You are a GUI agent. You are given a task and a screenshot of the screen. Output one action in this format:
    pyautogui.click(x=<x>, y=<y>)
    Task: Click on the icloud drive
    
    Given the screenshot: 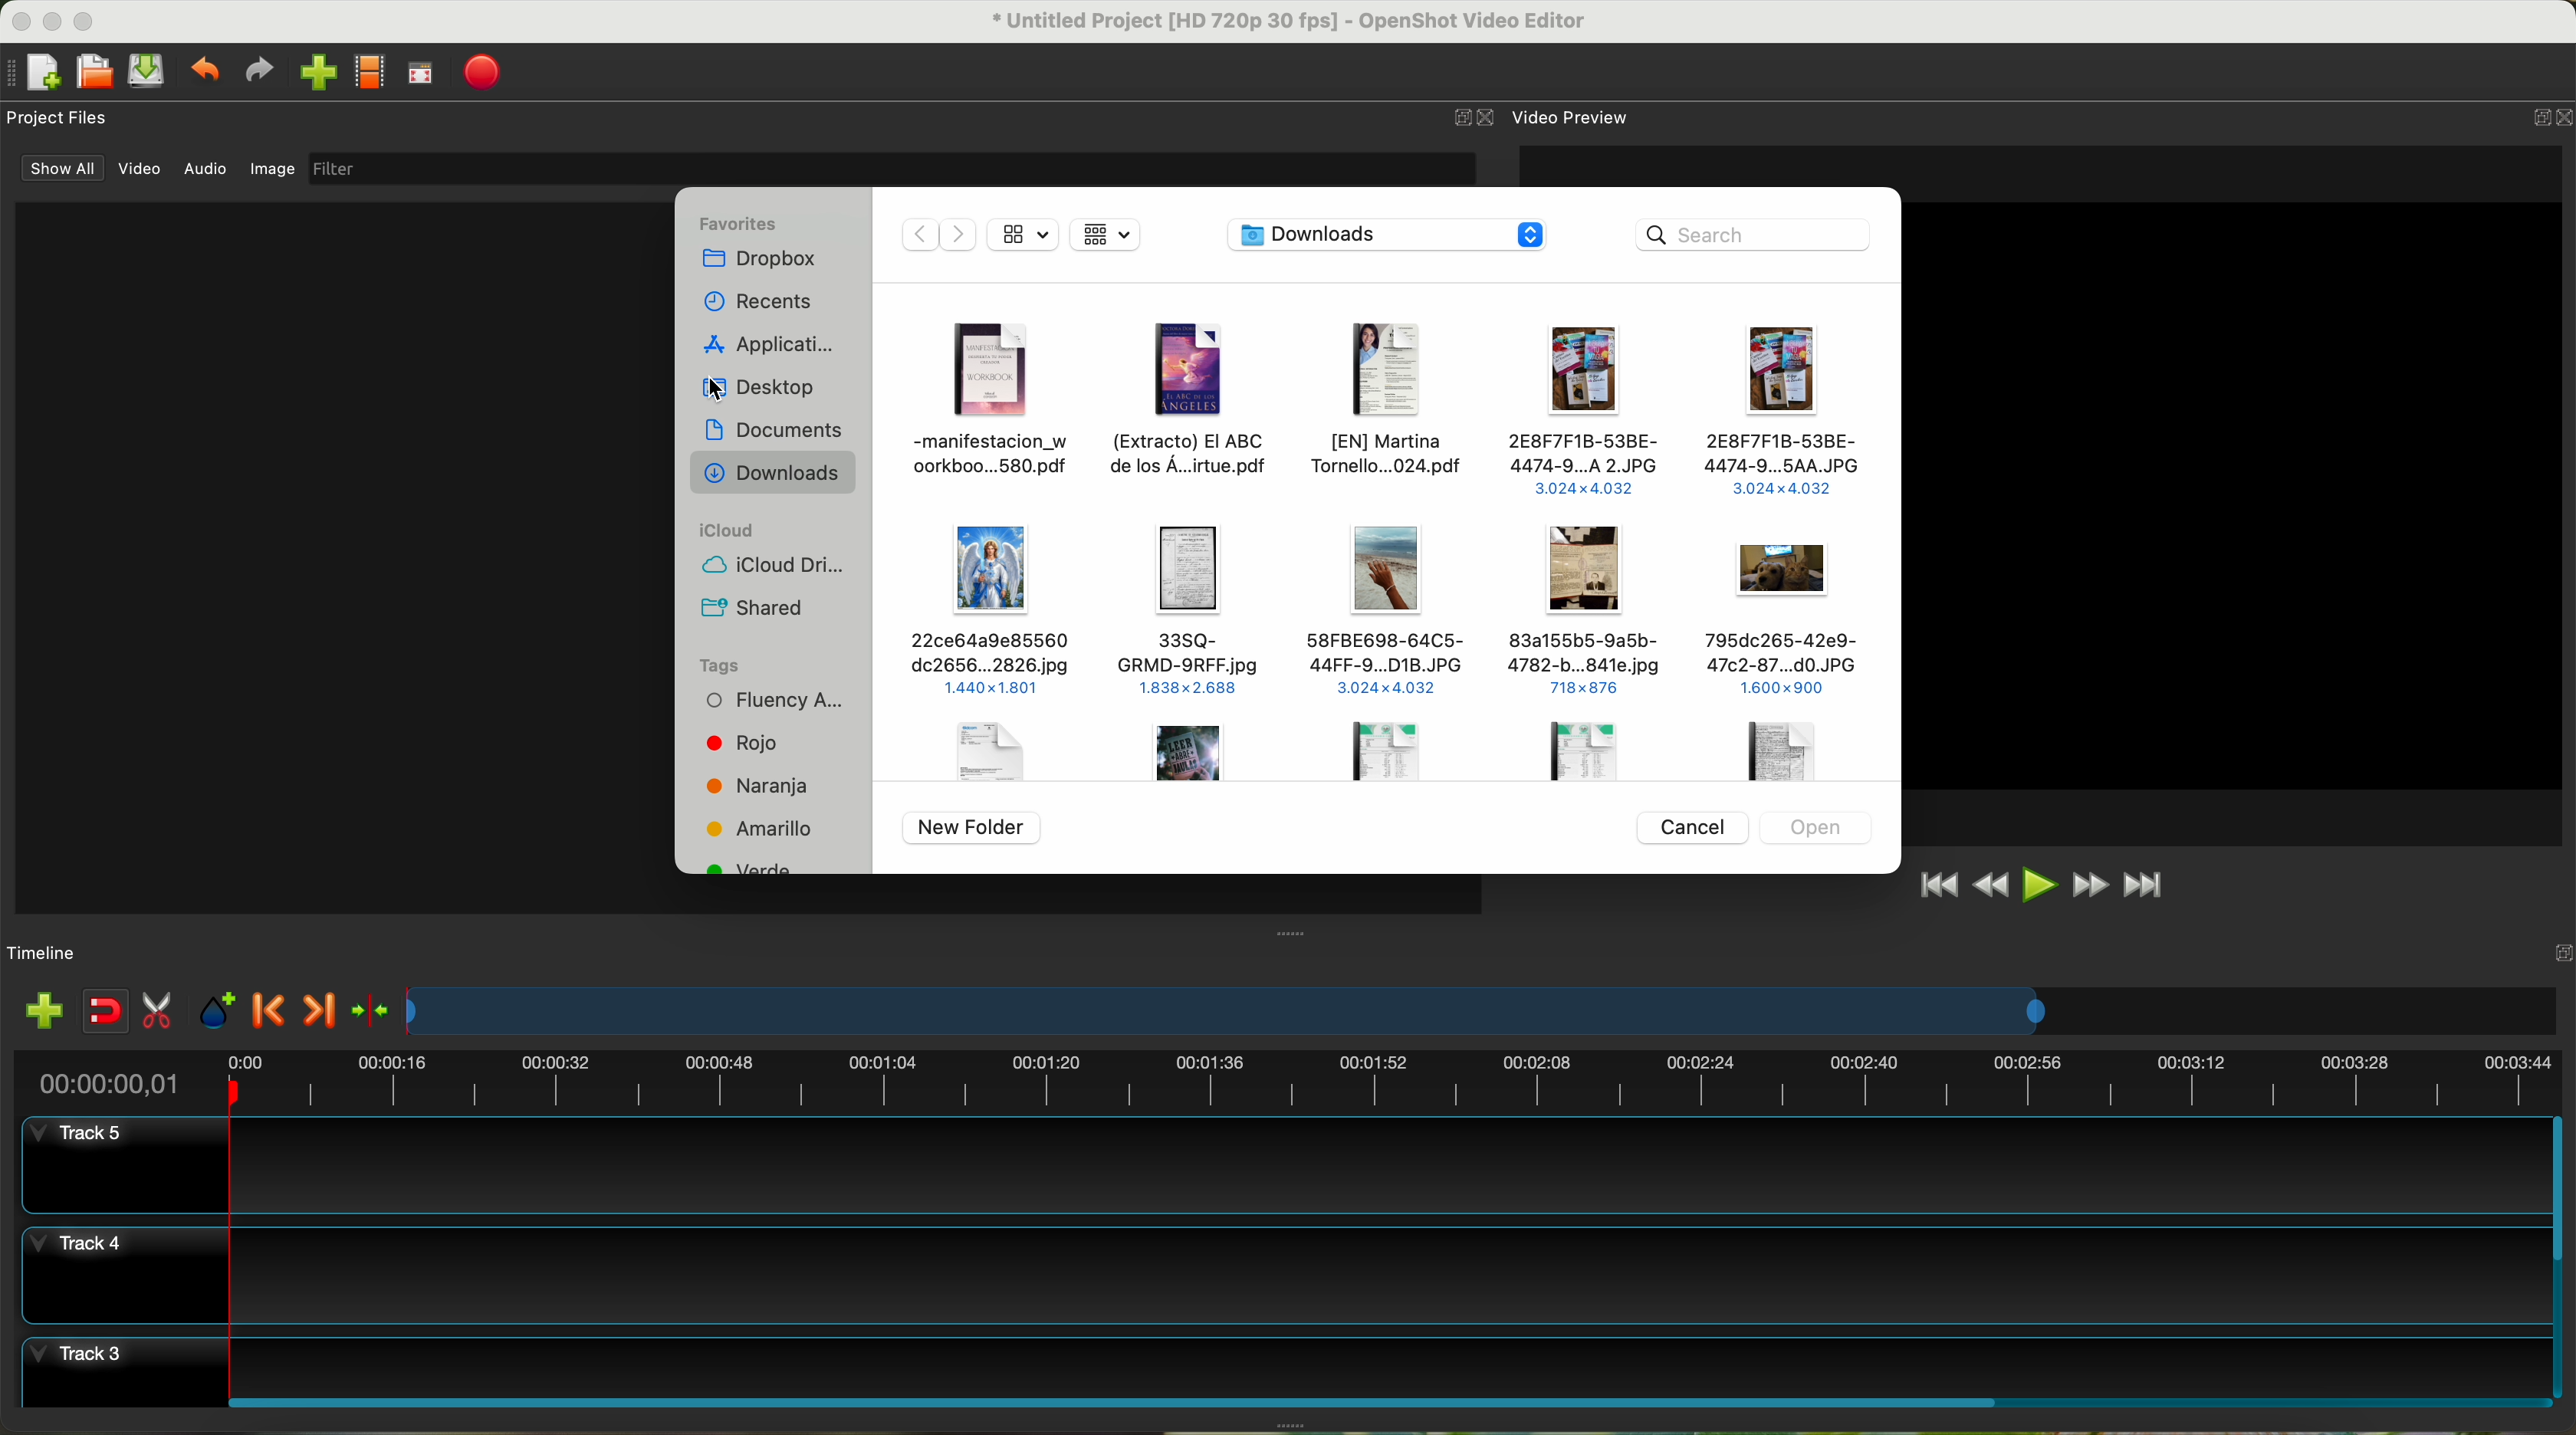 What is the action you would take?
    pyautogui.click(x=763, y=568)
    